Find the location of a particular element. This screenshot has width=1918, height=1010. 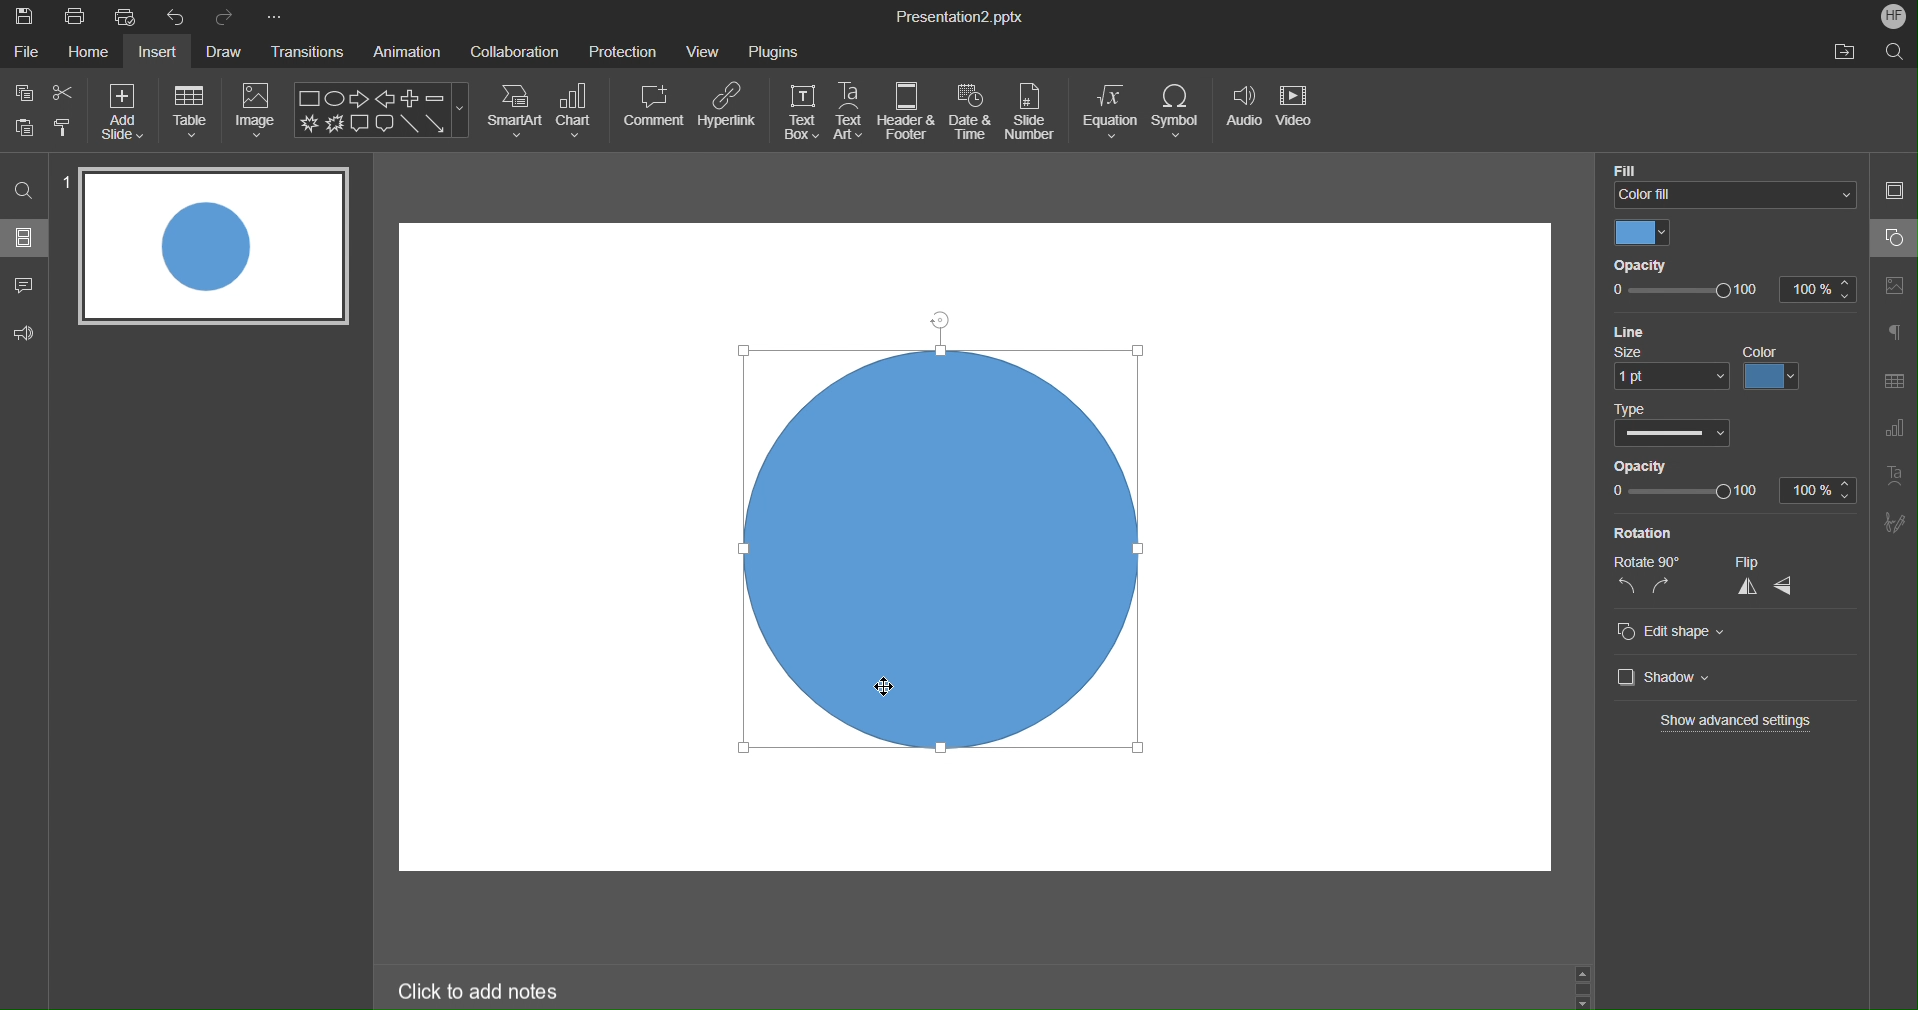

left is located at coordinates (1625, 589).